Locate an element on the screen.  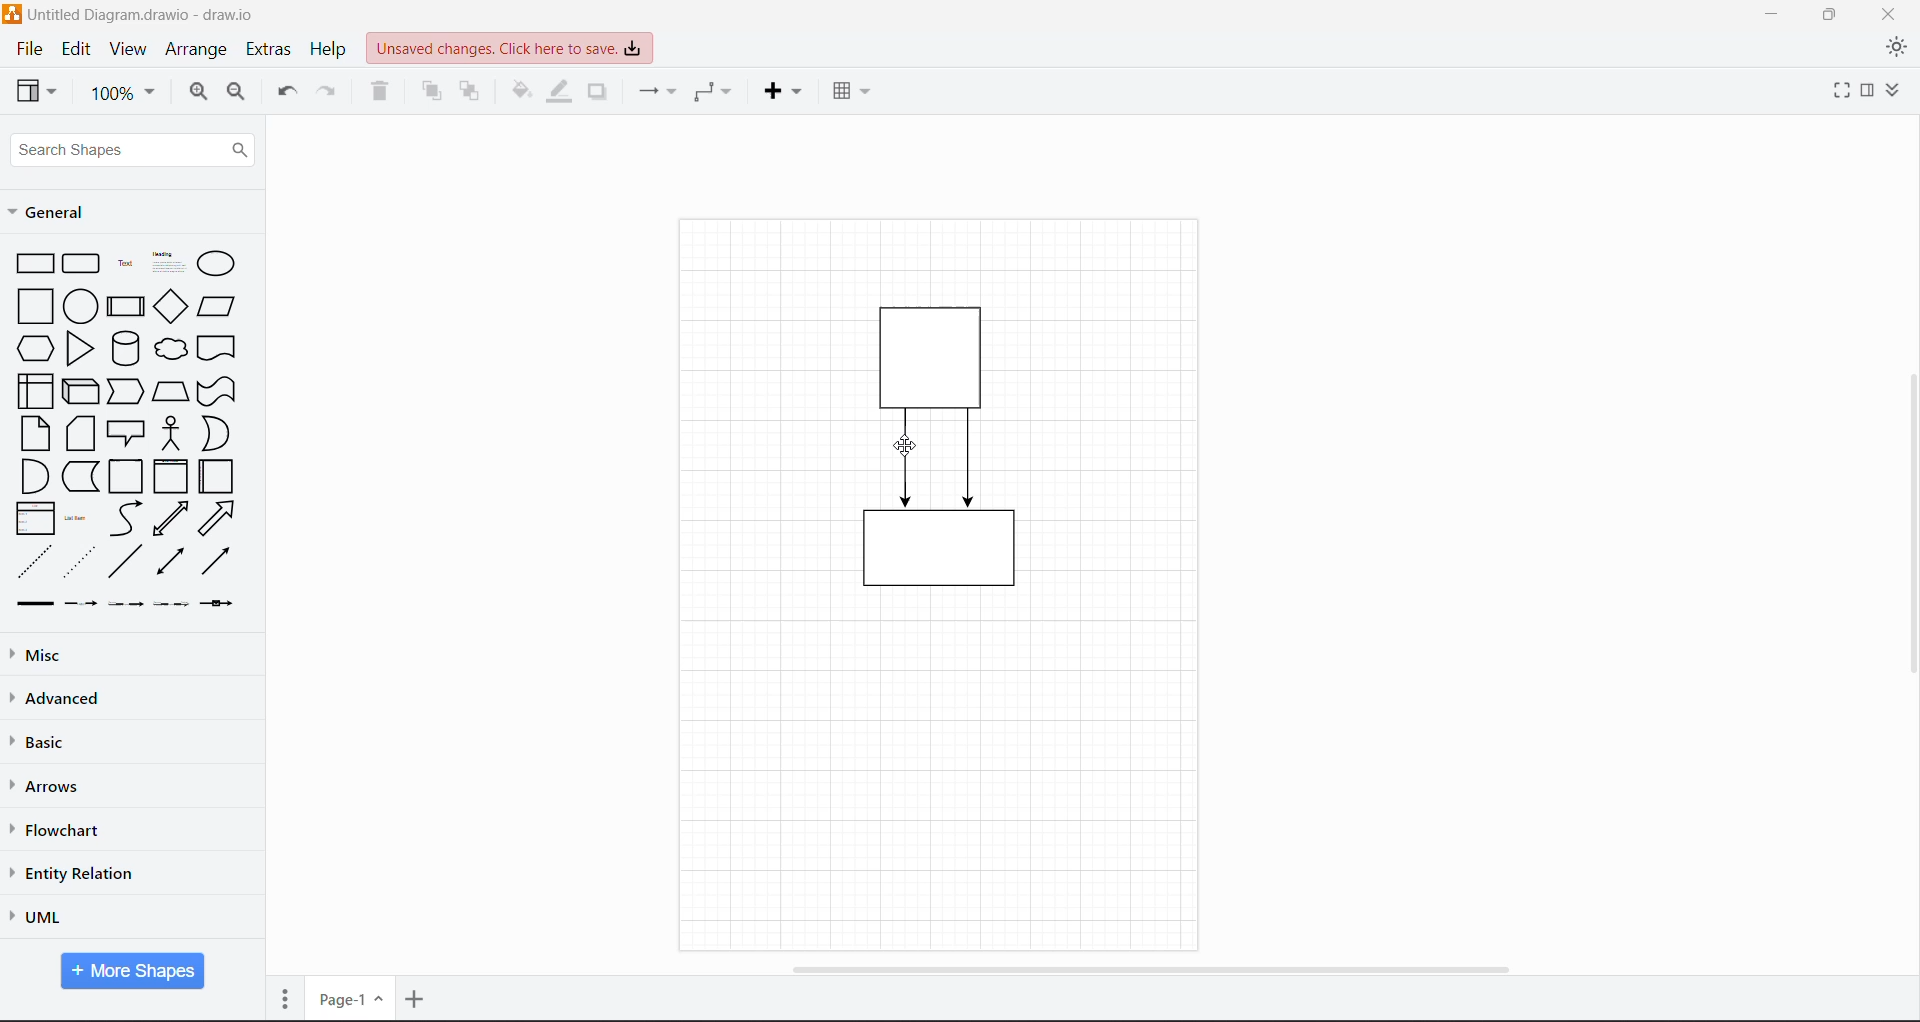
connector with 2 labels is located at coordinates (126, 604).